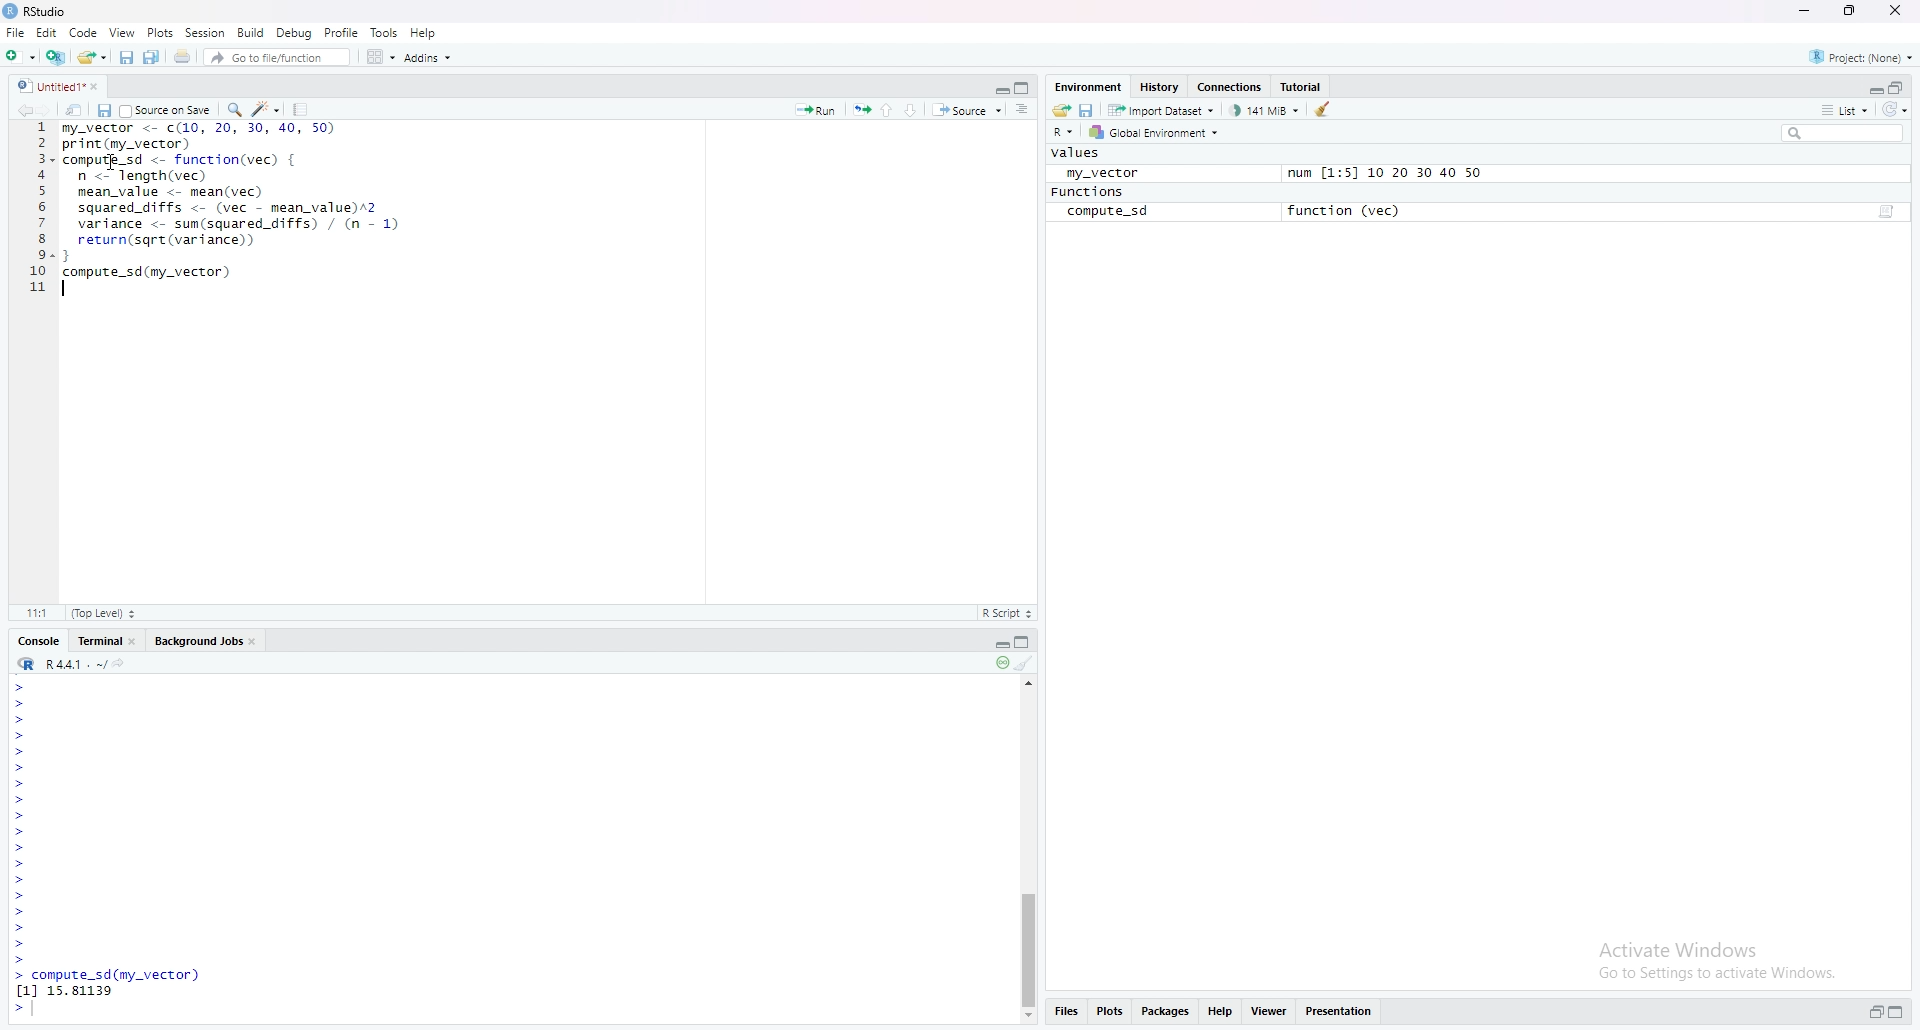 The height and width of the screenshot is (1030, 1920). What do you see at coordinates (967, 111) in the screenshot?
I see `Source the contents of the active documents` at bounding box center [967, 111].